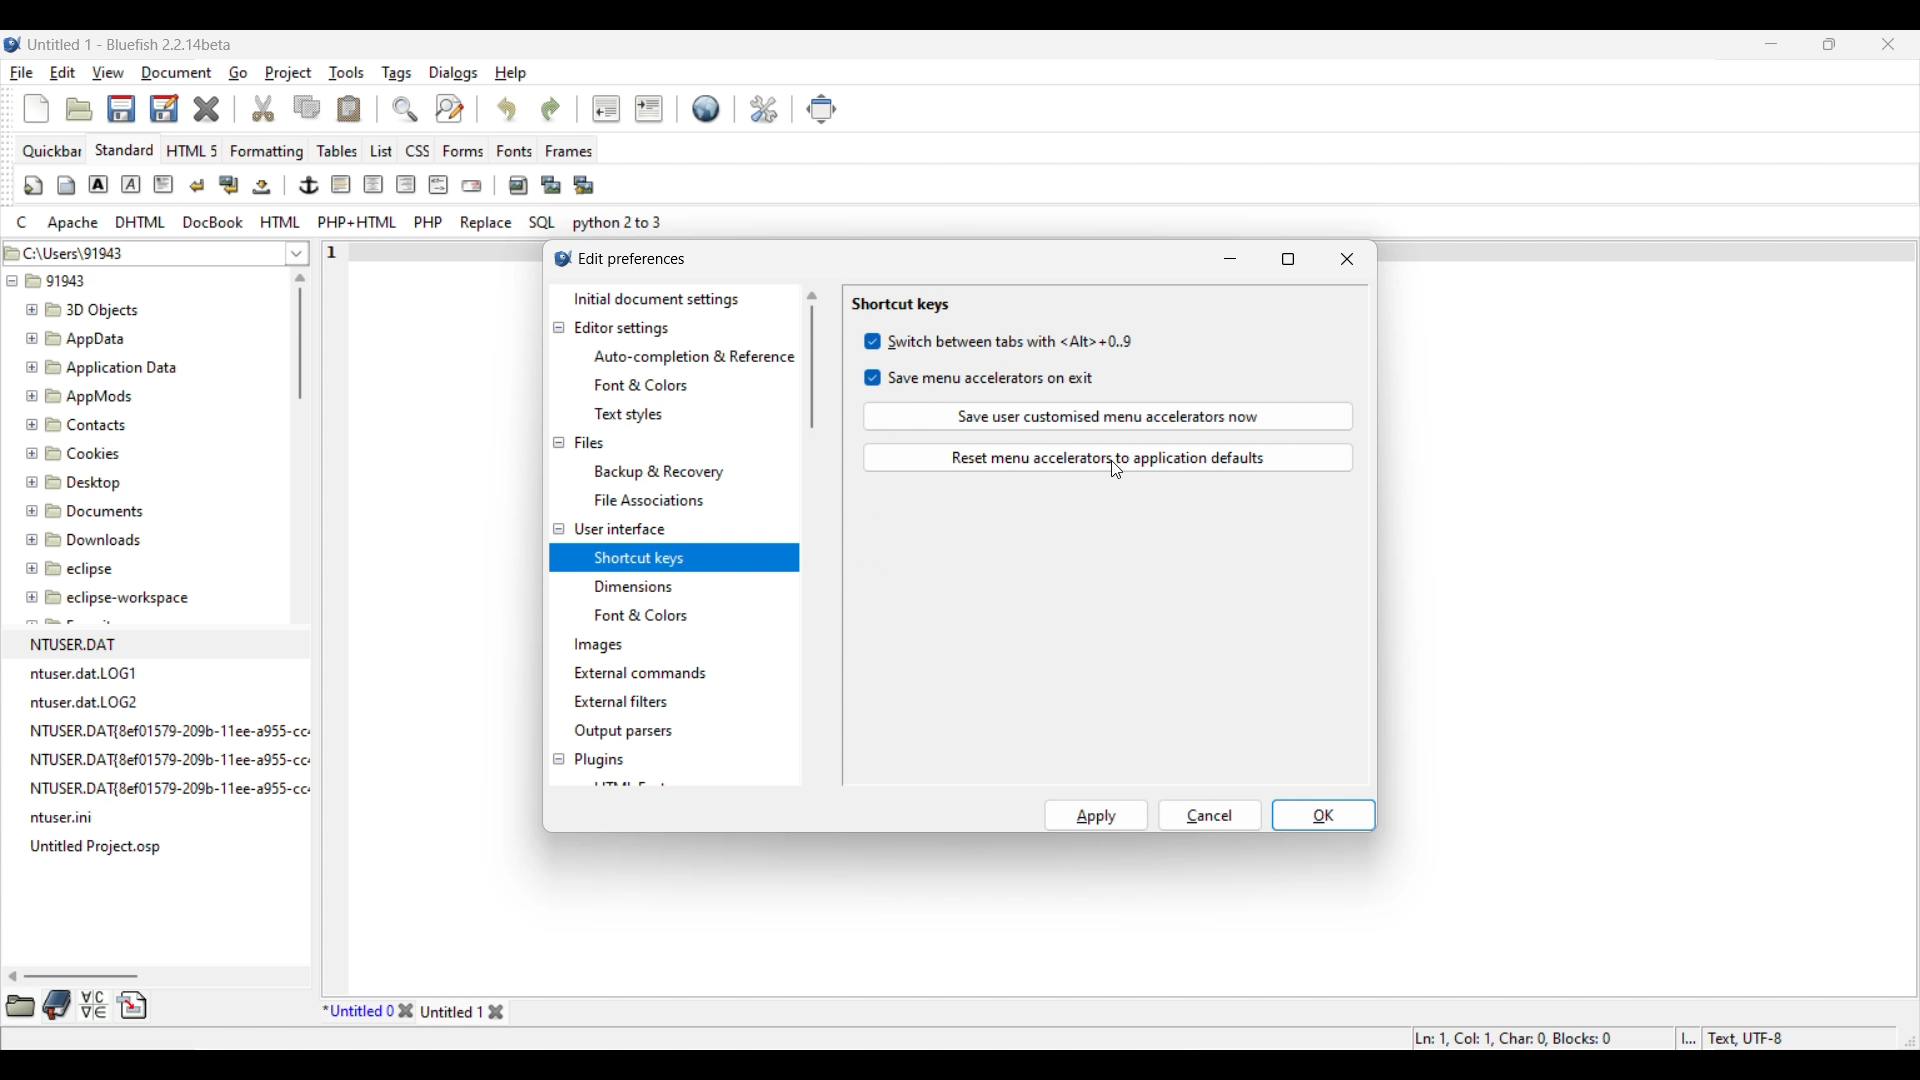  Describe the element at coordinates (176, 729) in the screenshot. I see `NTUSER.DAT{8f01579-209b-11ee-2955-cc:` at that location.